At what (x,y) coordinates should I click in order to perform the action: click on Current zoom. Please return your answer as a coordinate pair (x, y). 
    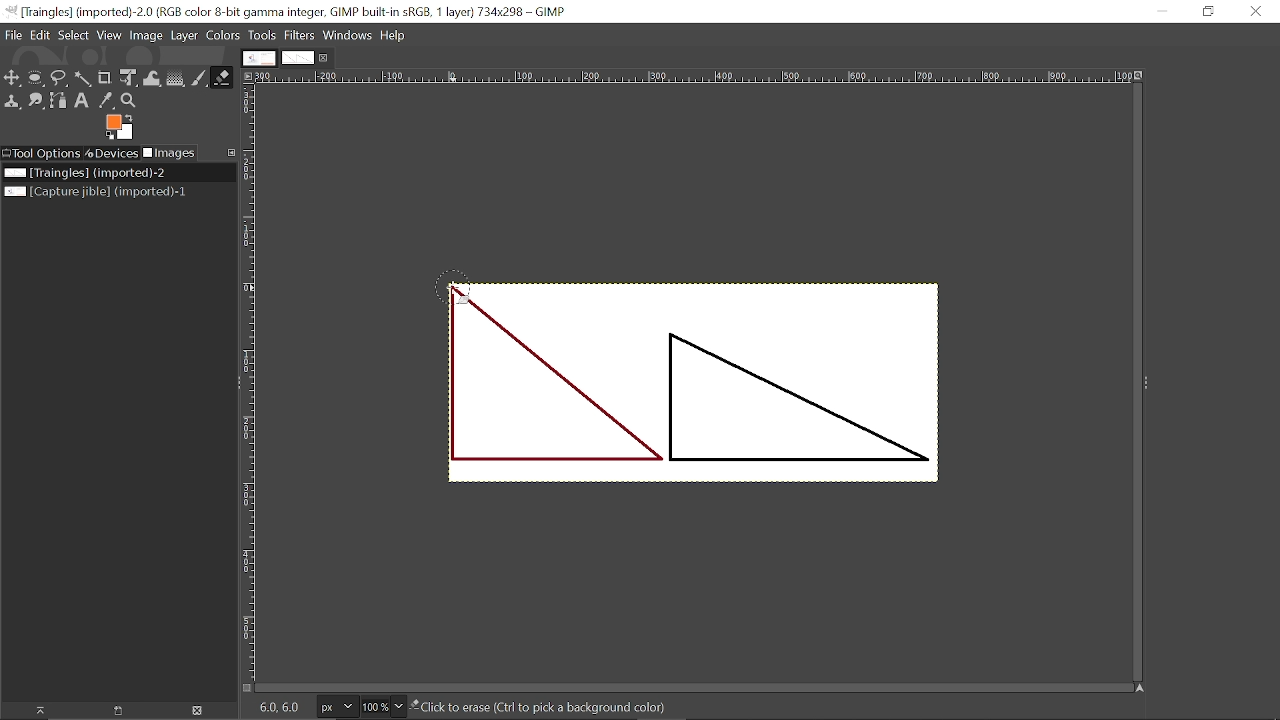
    Looking at the image, I should click on (374, 707).